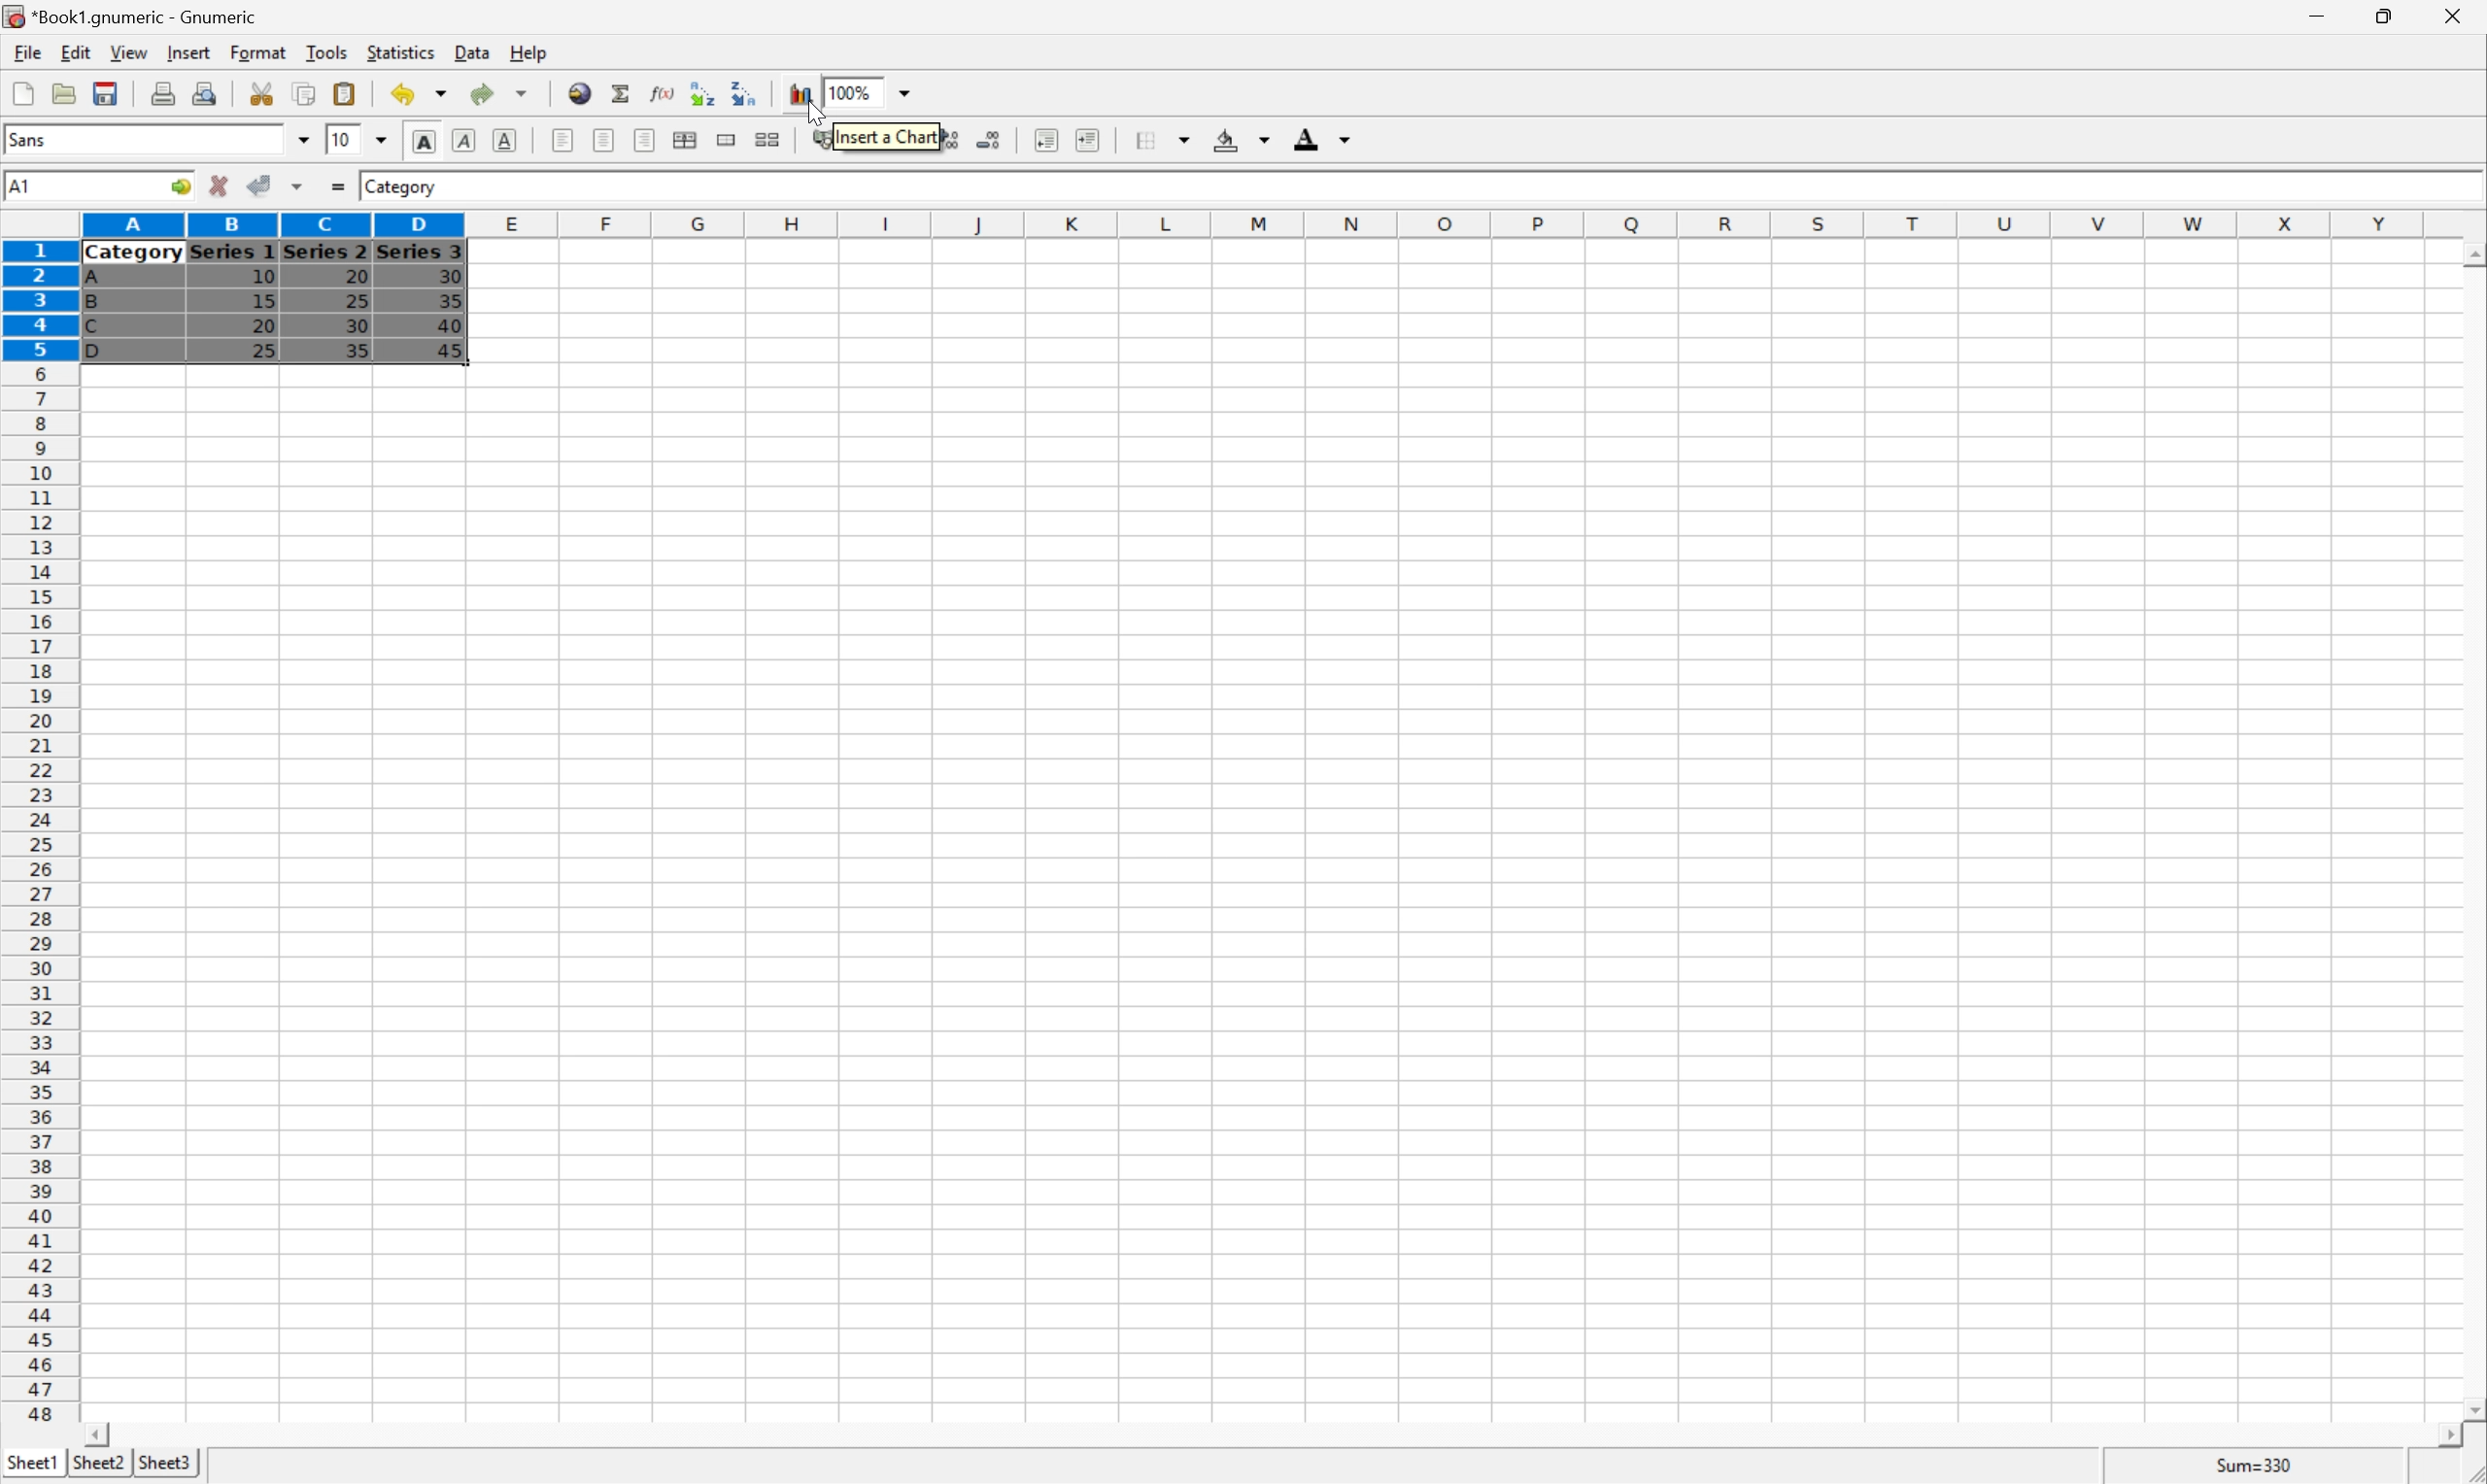 The image size is (2487, 1484). I want to click on File, so click(28, 52).